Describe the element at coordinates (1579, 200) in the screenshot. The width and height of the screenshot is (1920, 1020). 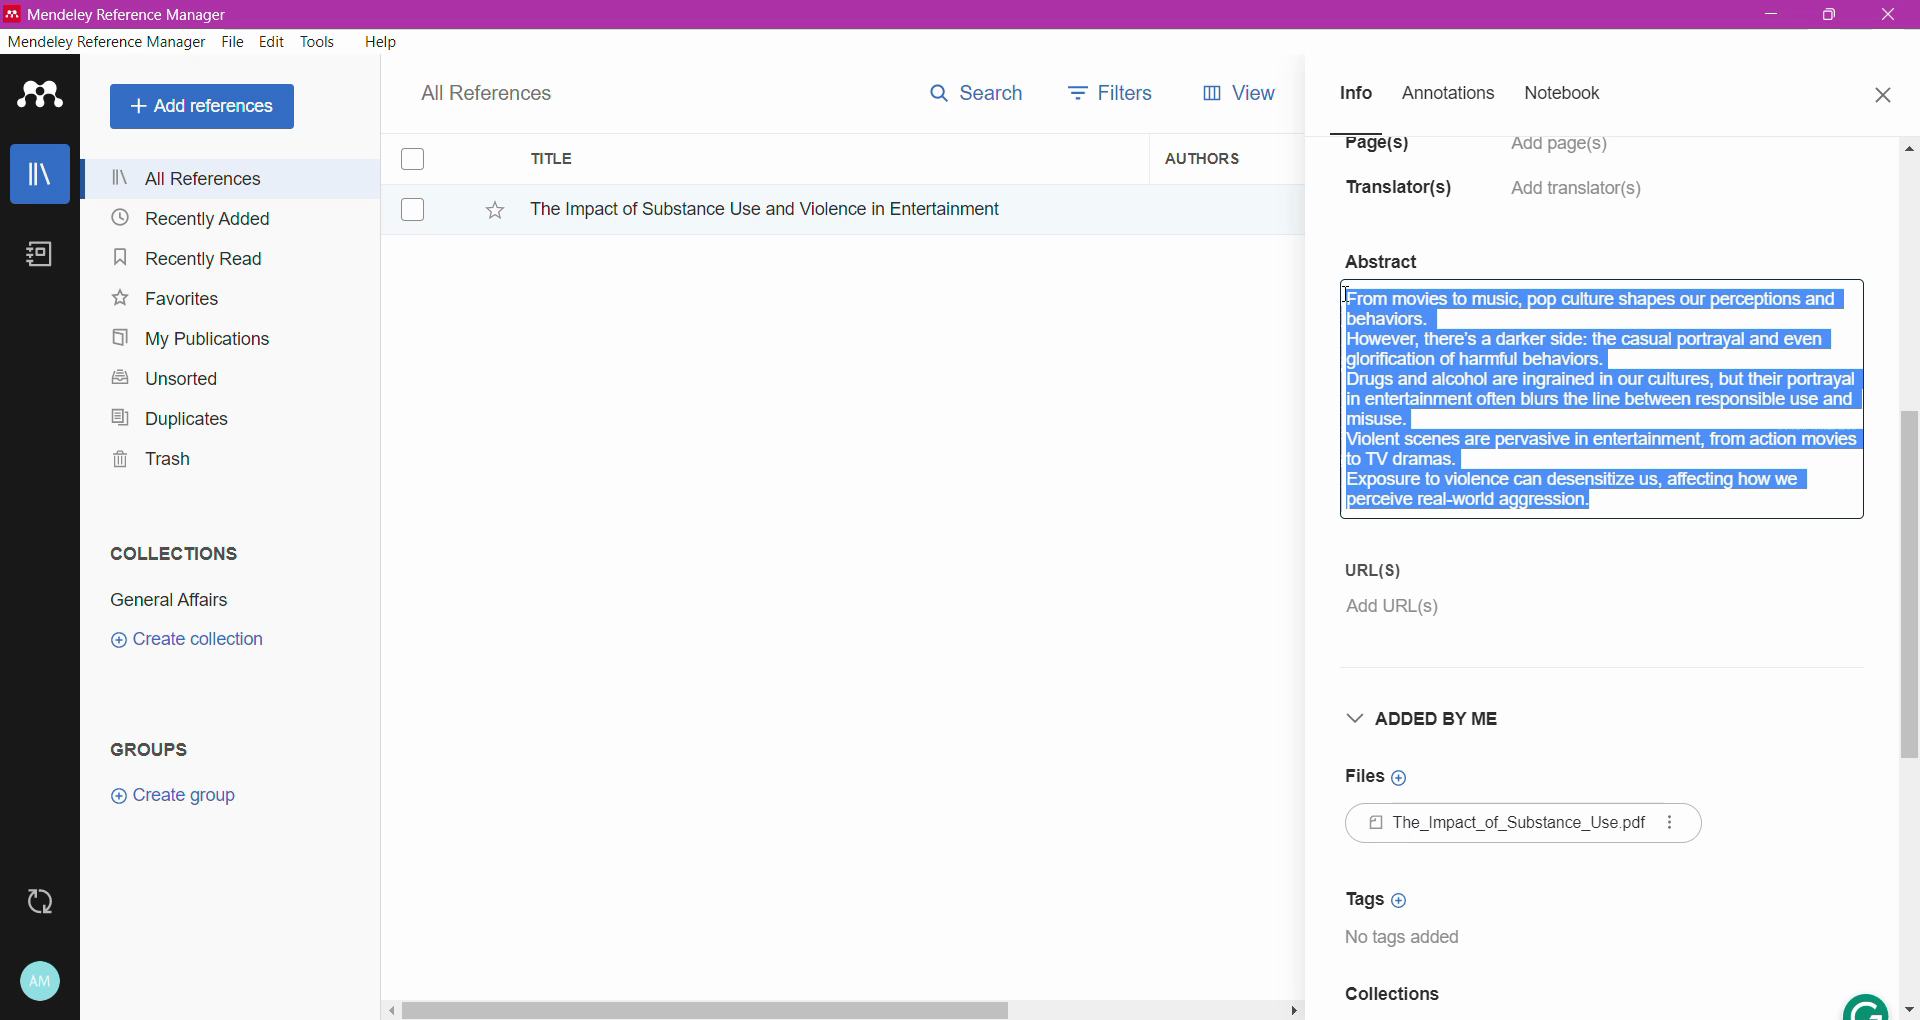
I see `Click to Add translators` at that location.